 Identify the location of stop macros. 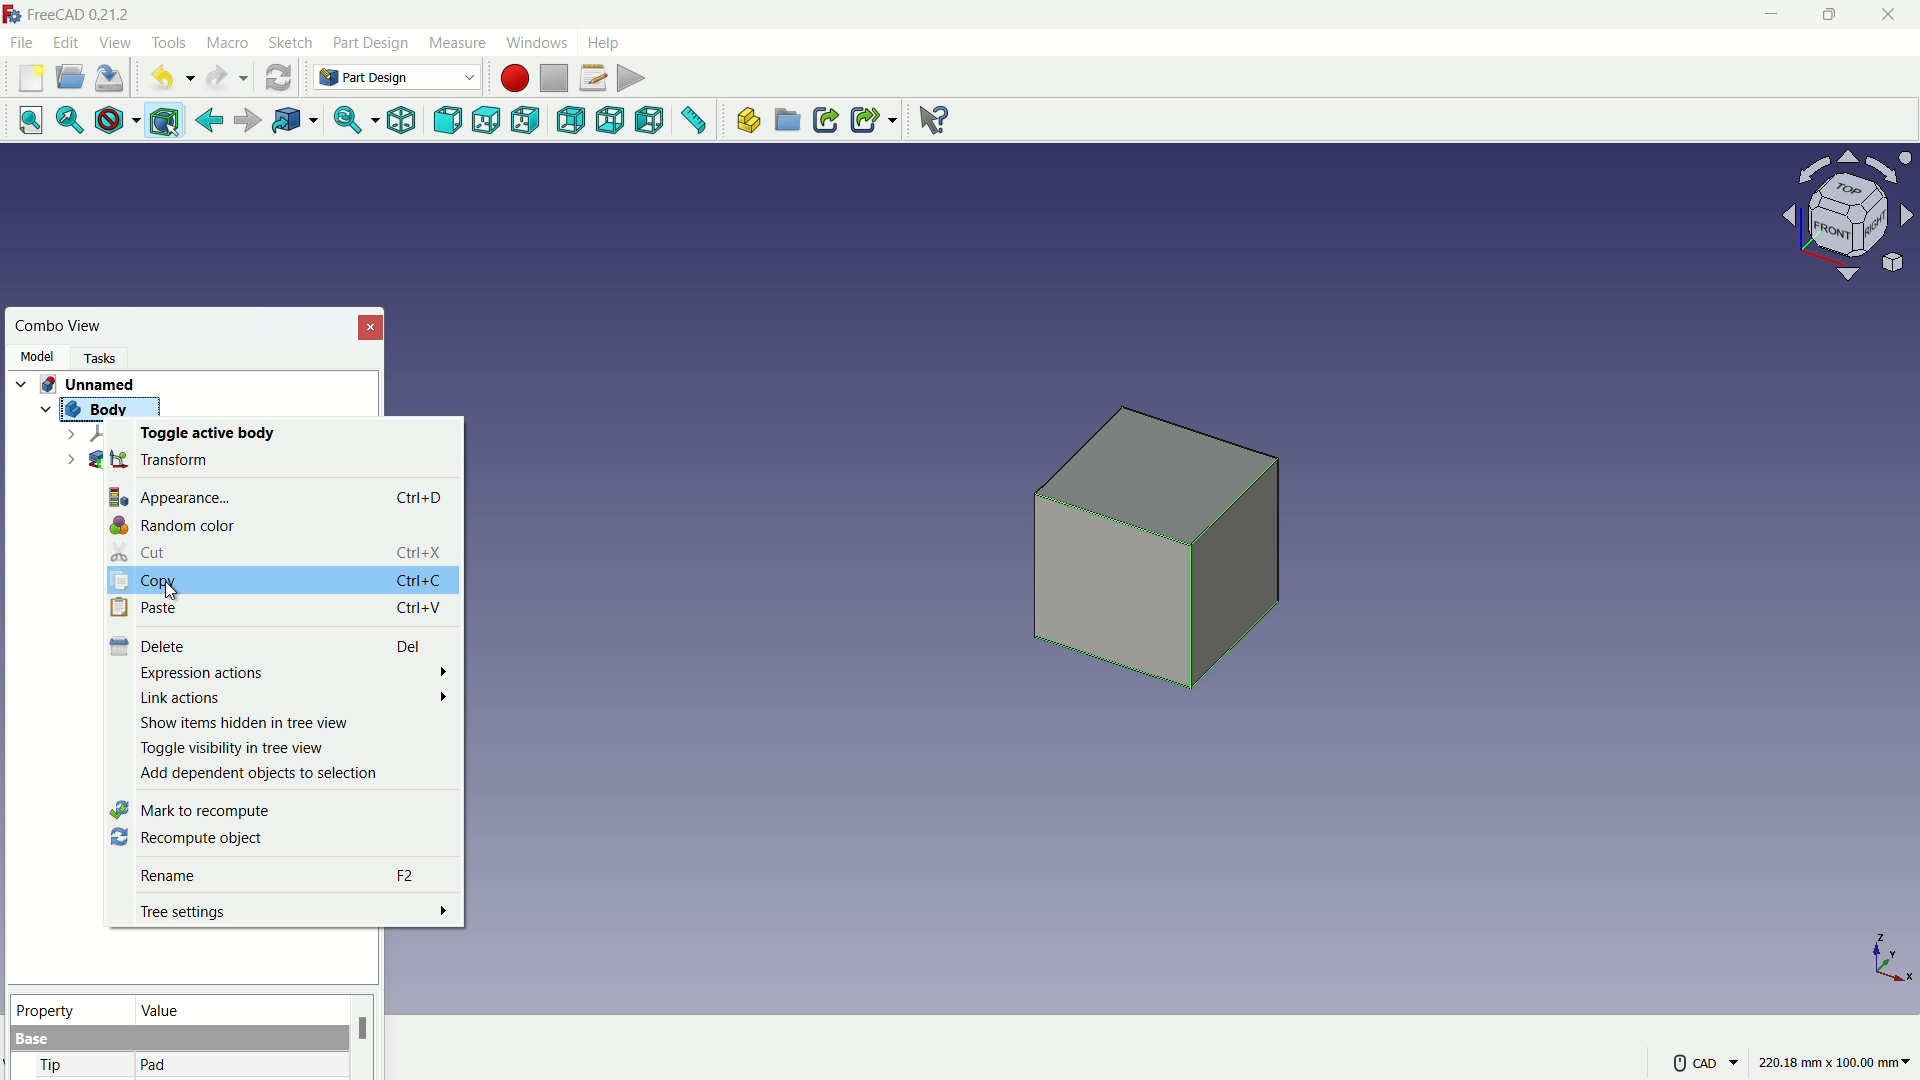
(554, 79).